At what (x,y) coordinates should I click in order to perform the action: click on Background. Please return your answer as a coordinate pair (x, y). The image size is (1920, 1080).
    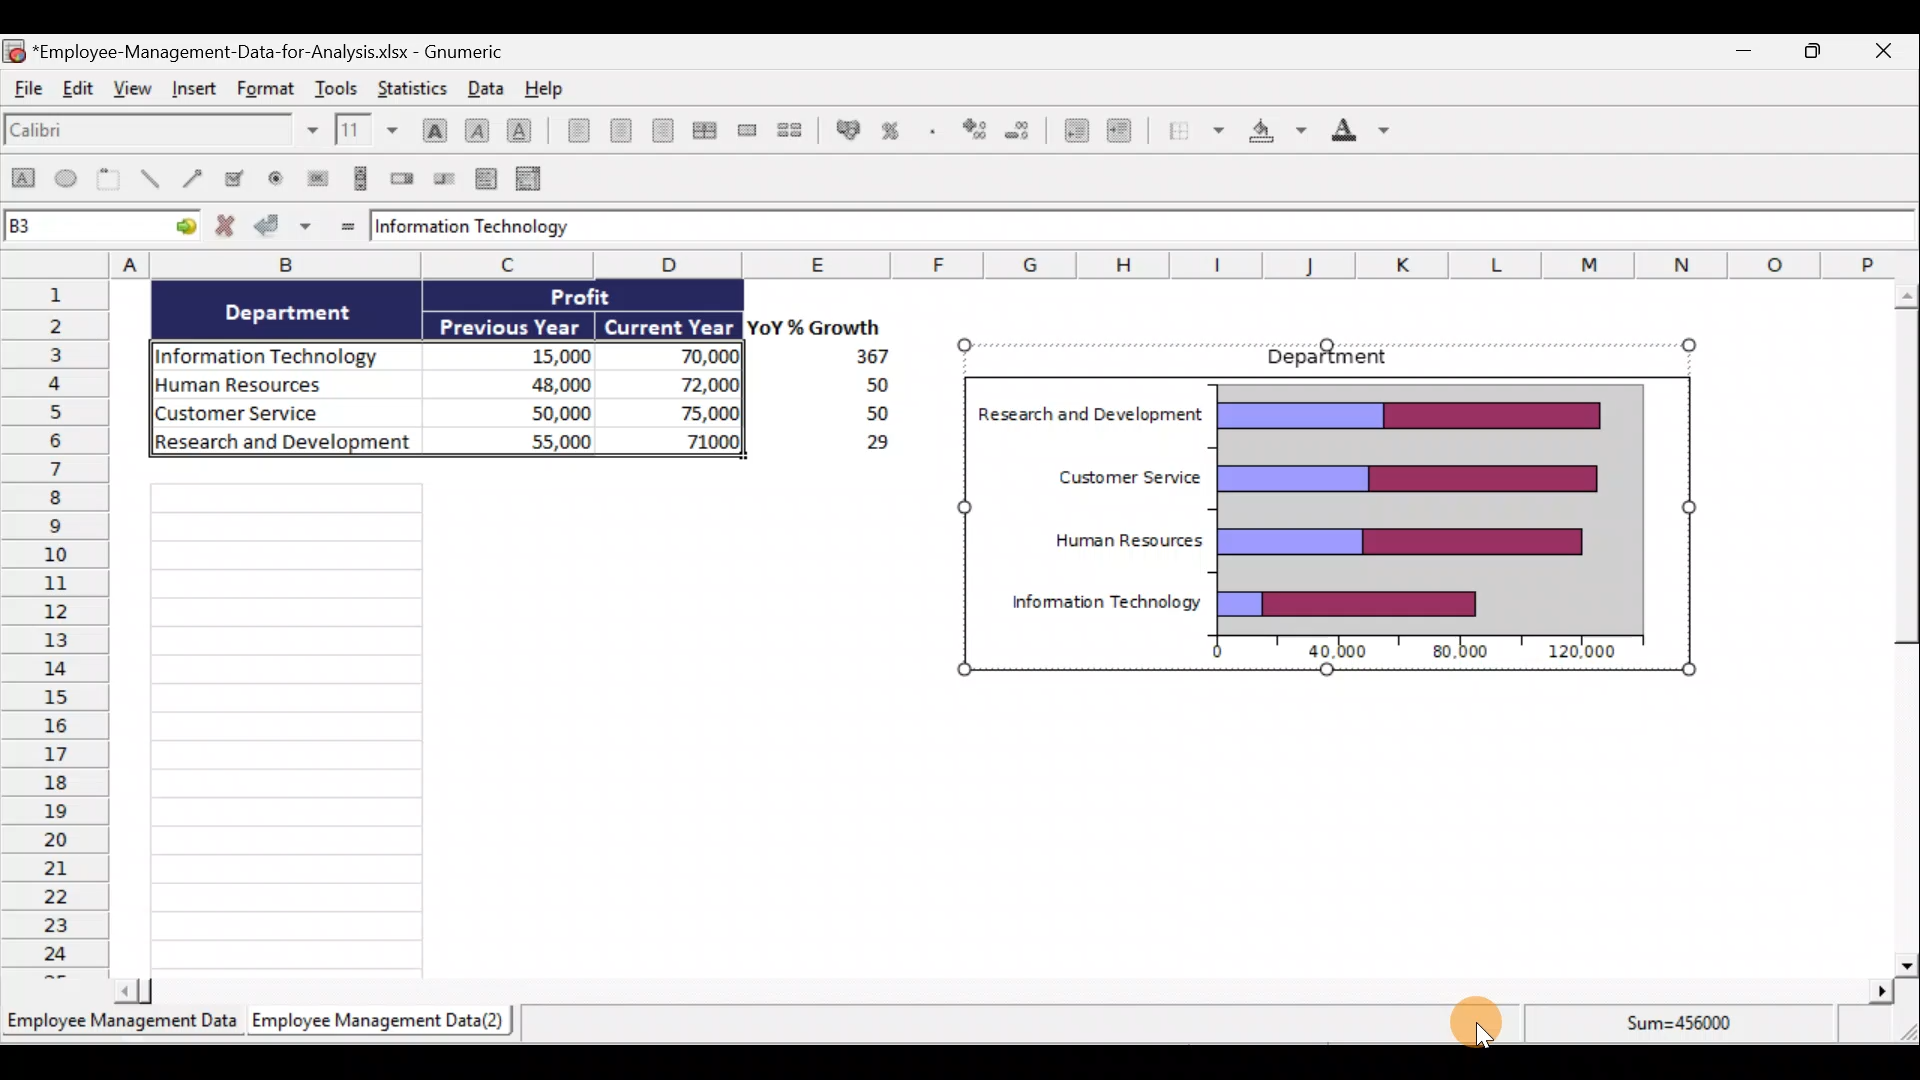
    Looking at the image, I should click on (1276, 135).